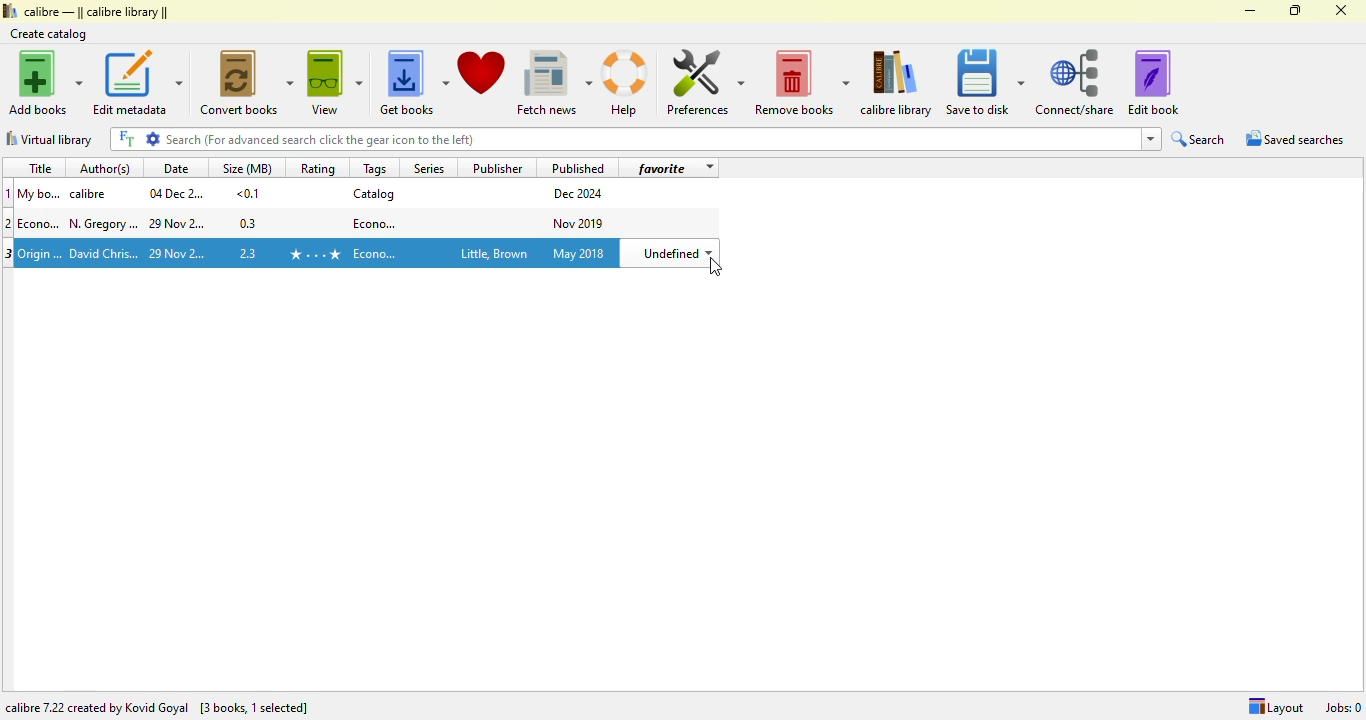 This screenshot has width=1366, height=720. Describe the element at coordinates (9, 193) in the screenshot. I see `1` at that location.